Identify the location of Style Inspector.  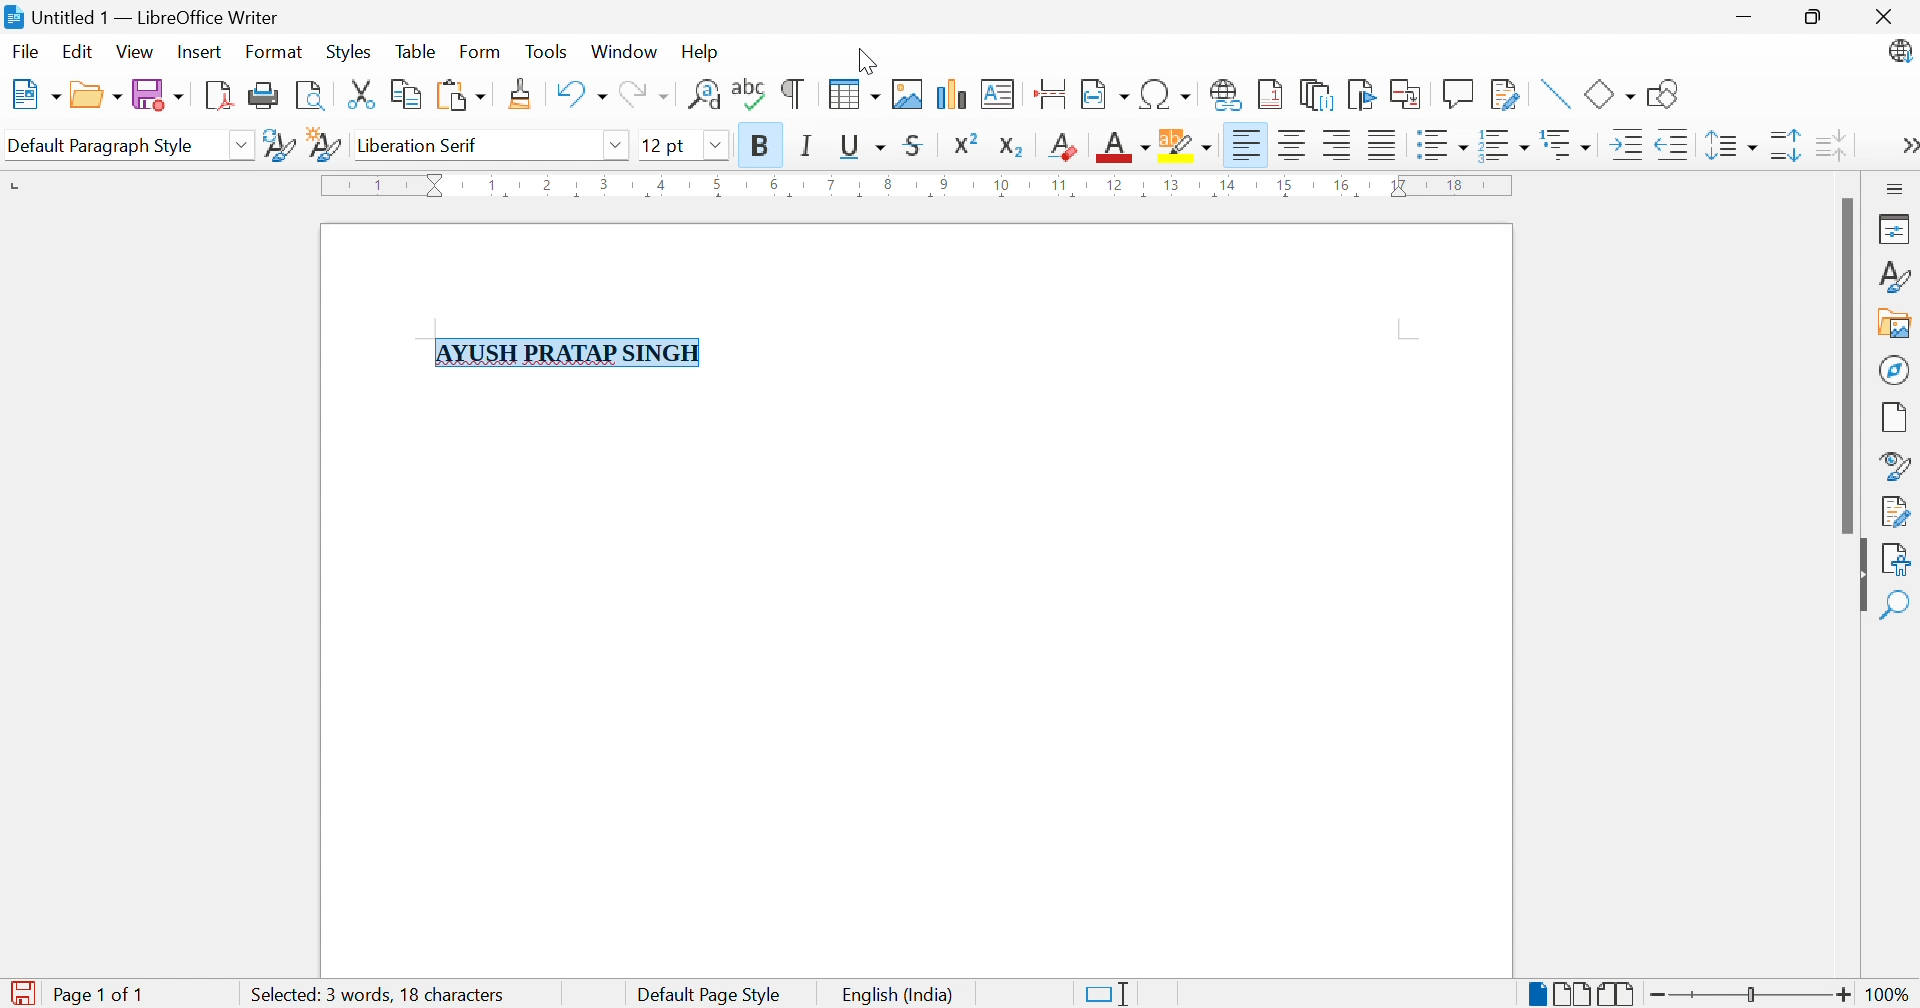
(1897, 465).